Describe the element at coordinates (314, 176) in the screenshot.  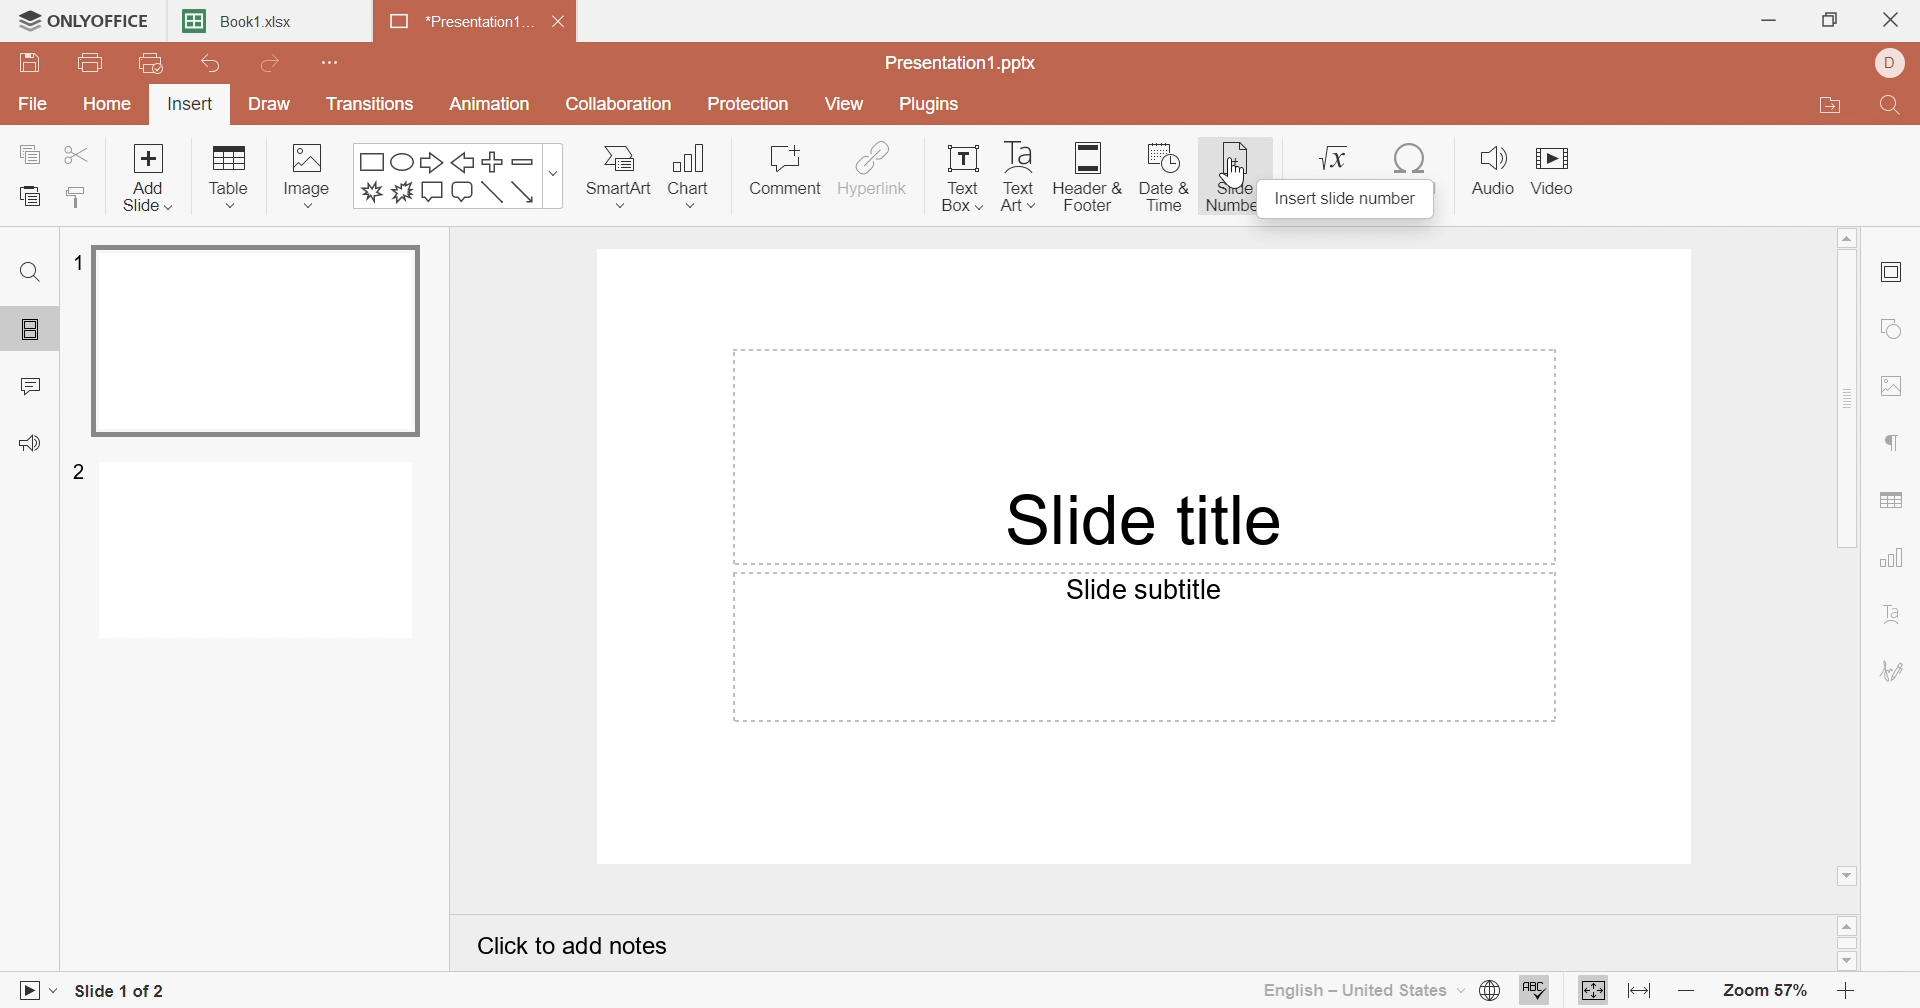
I see `Image` at that location.